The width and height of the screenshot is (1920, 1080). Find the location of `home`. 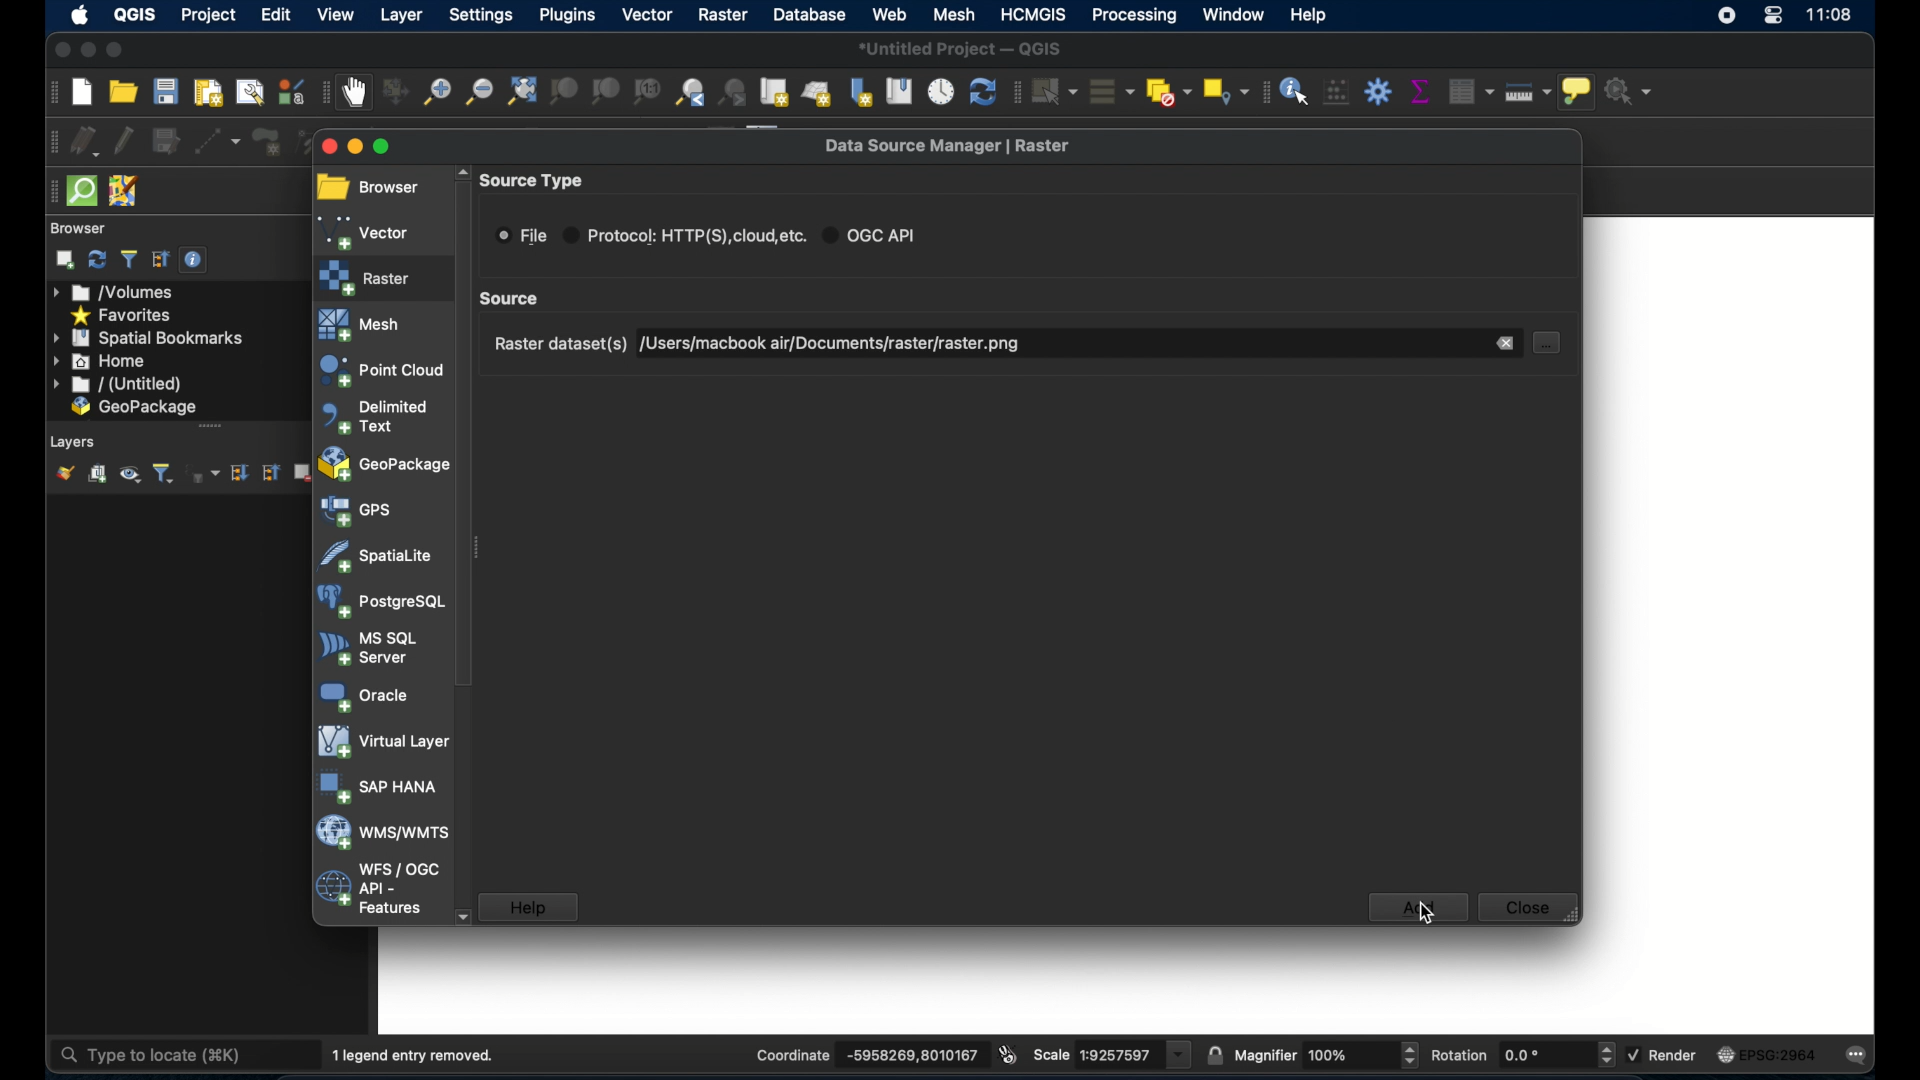

home is located at coordinates (101, 361).